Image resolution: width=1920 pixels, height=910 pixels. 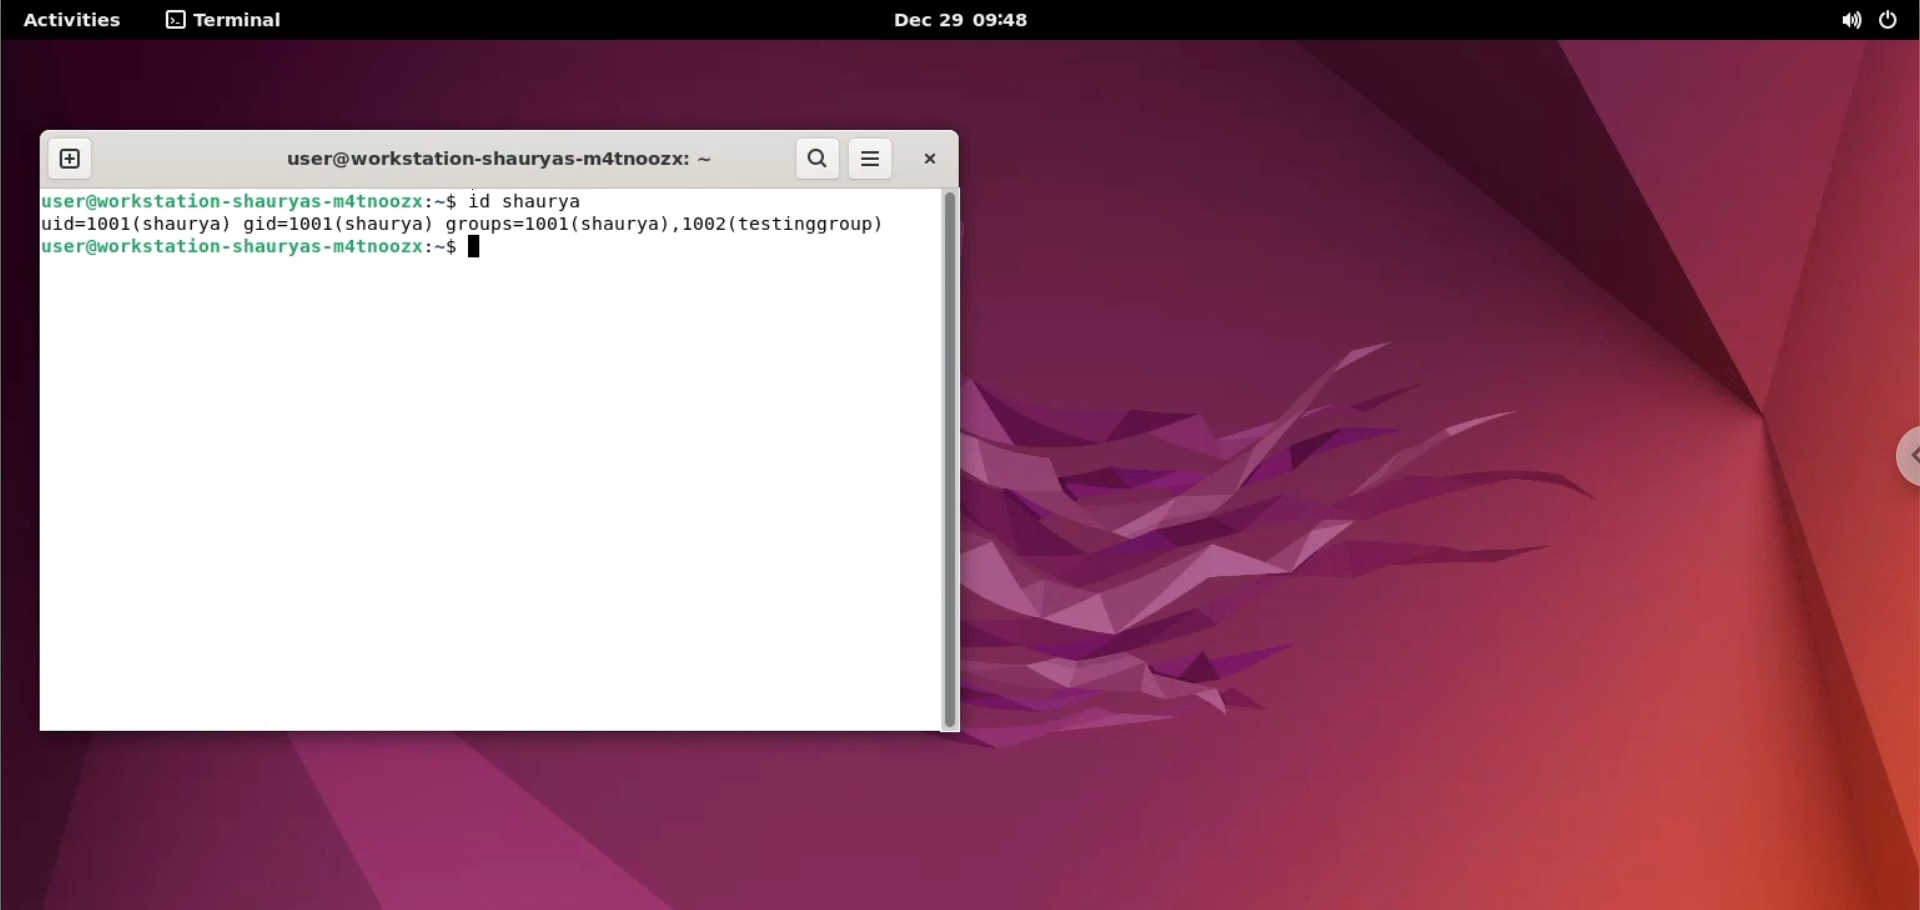 What do you see at coordinates (250, 200) in the screenshot?
I see `user@workstation-shauryas-m4tnoozx:-$` at bounding box center [250, 200].